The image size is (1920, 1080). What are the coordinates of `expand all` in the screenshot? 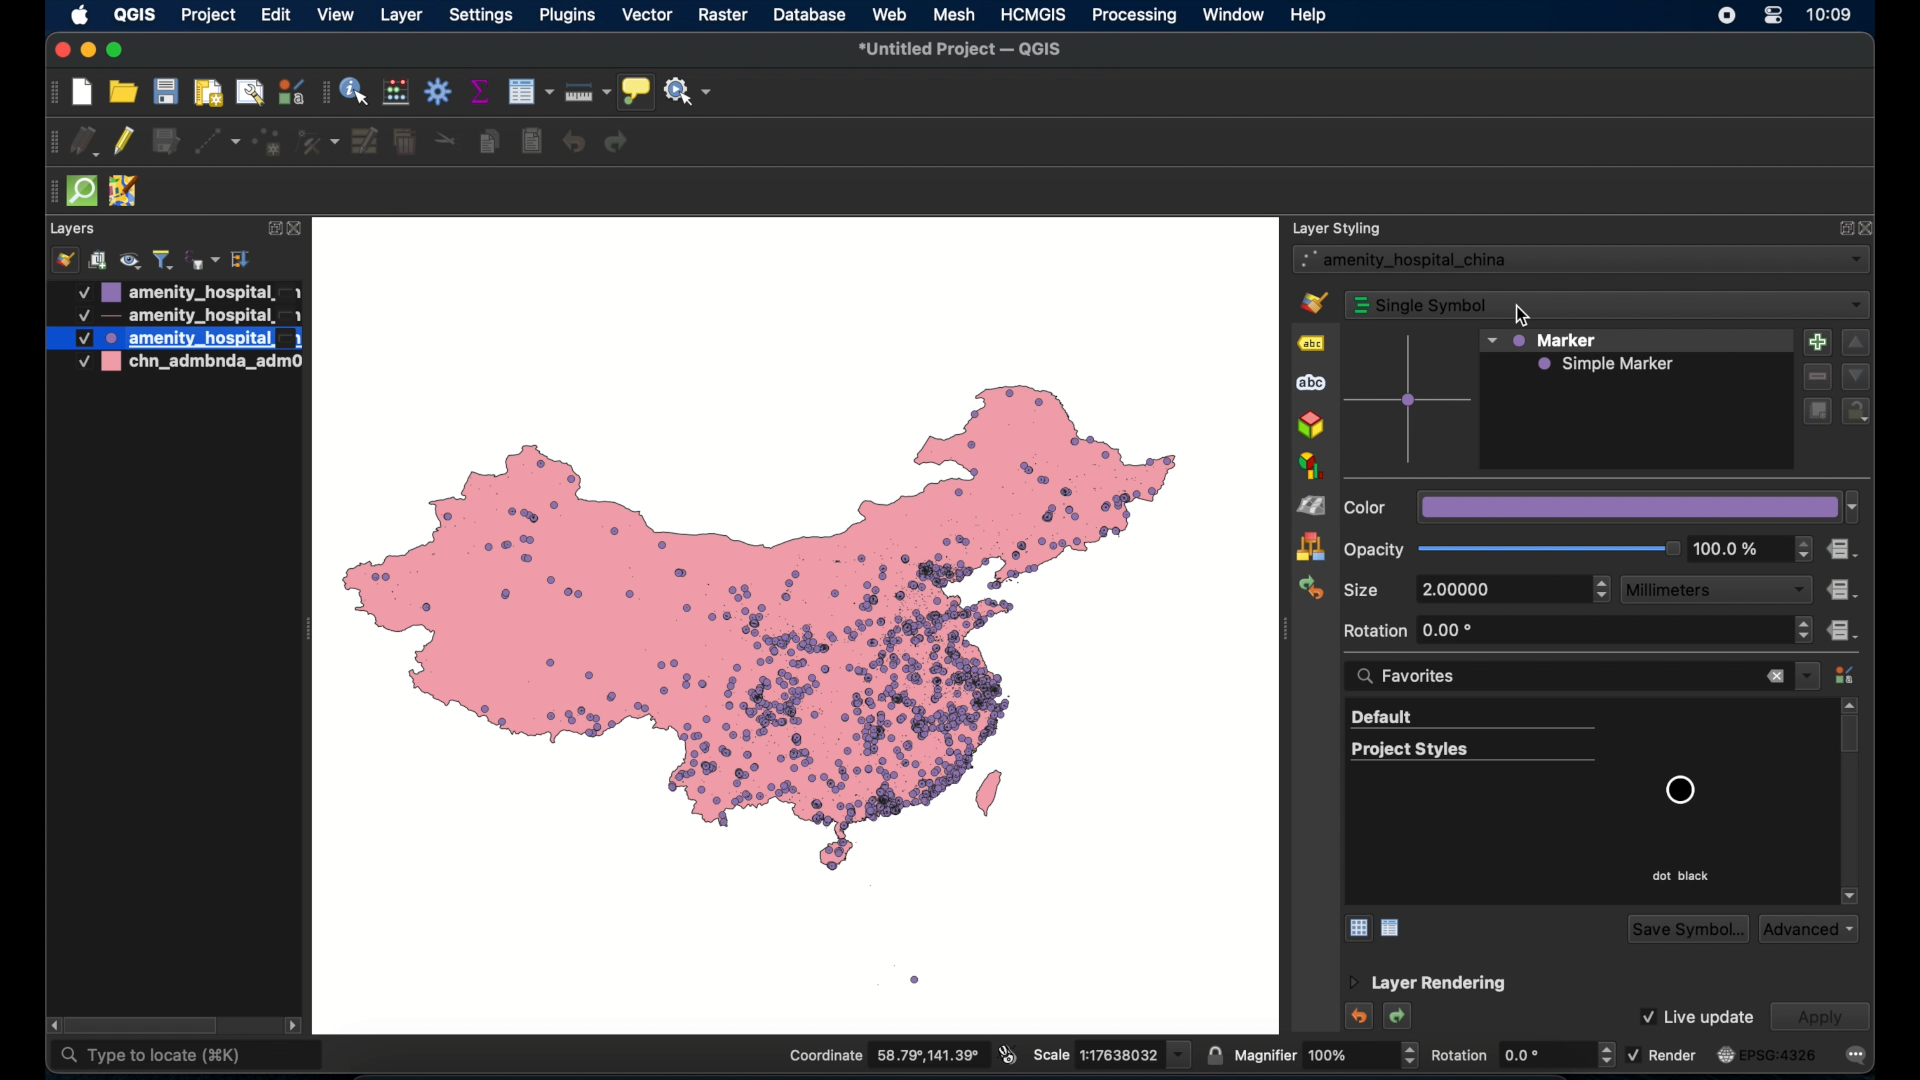 It's located at (243, 260).